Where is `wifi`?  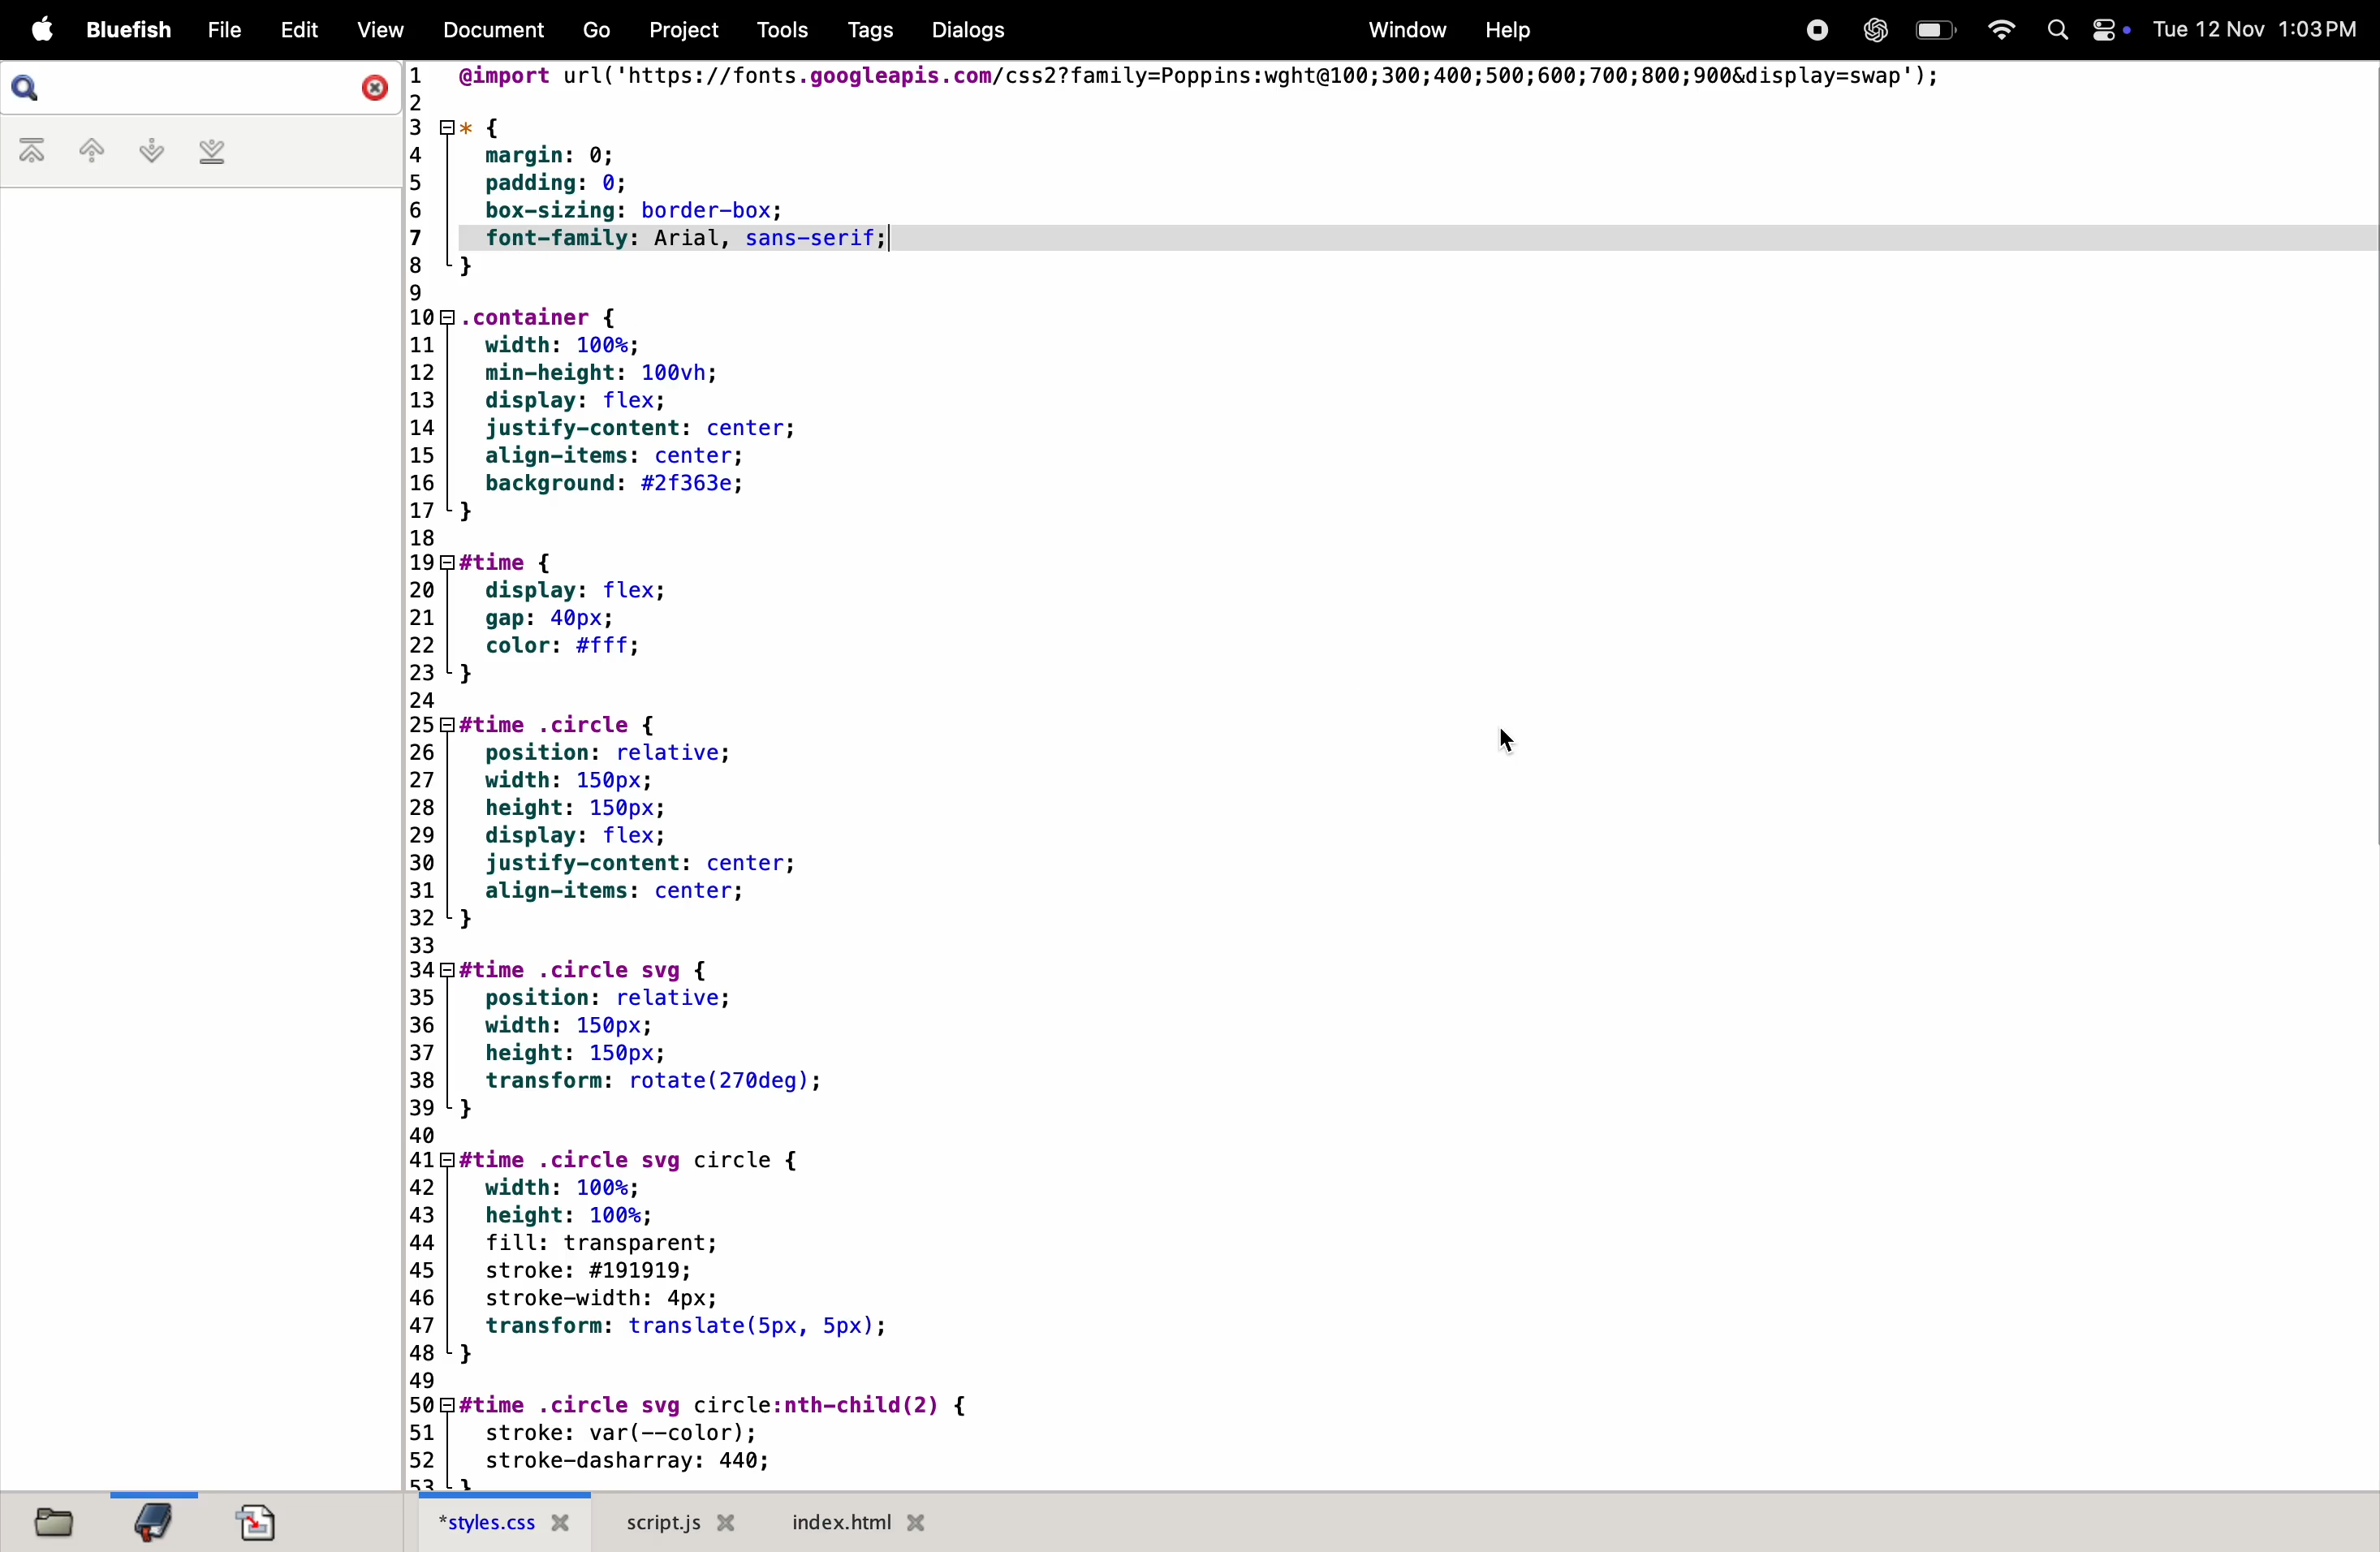
wifi is located at coordinates (2001, 29).